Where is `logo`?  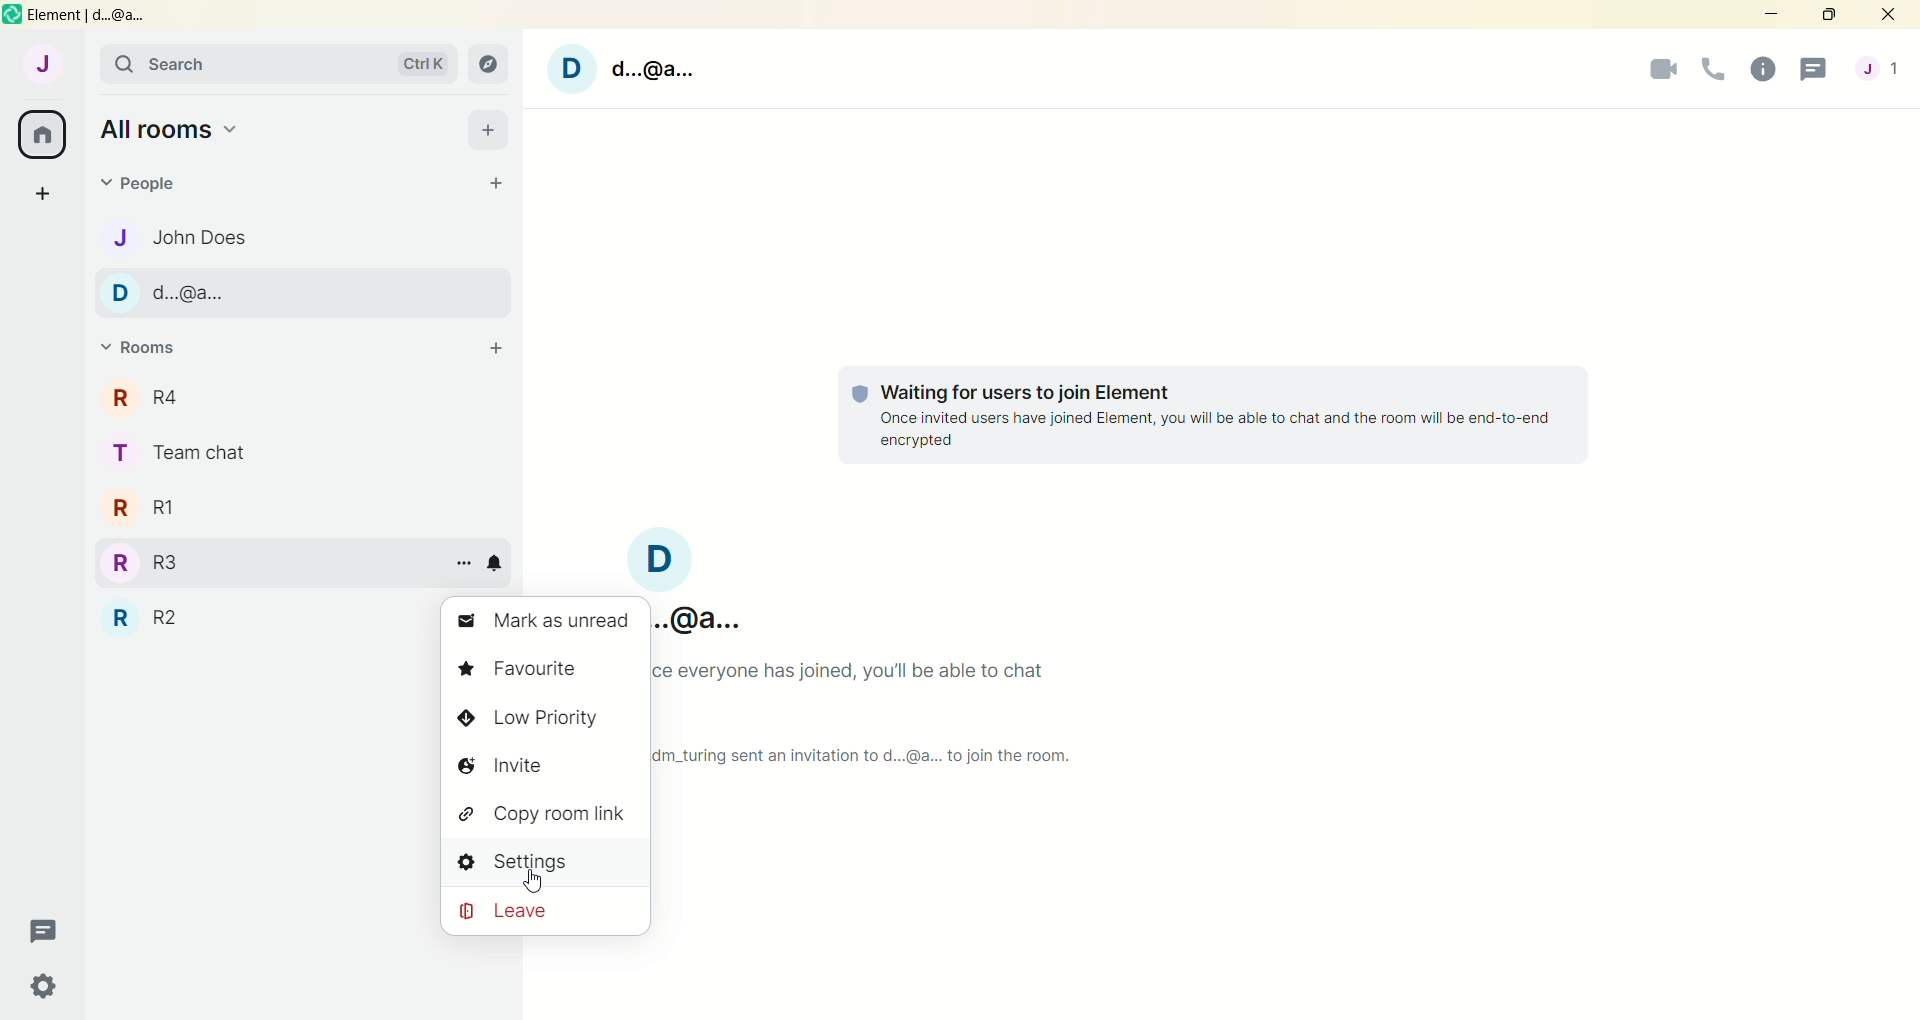 logo is located at coordinates (13, 15).